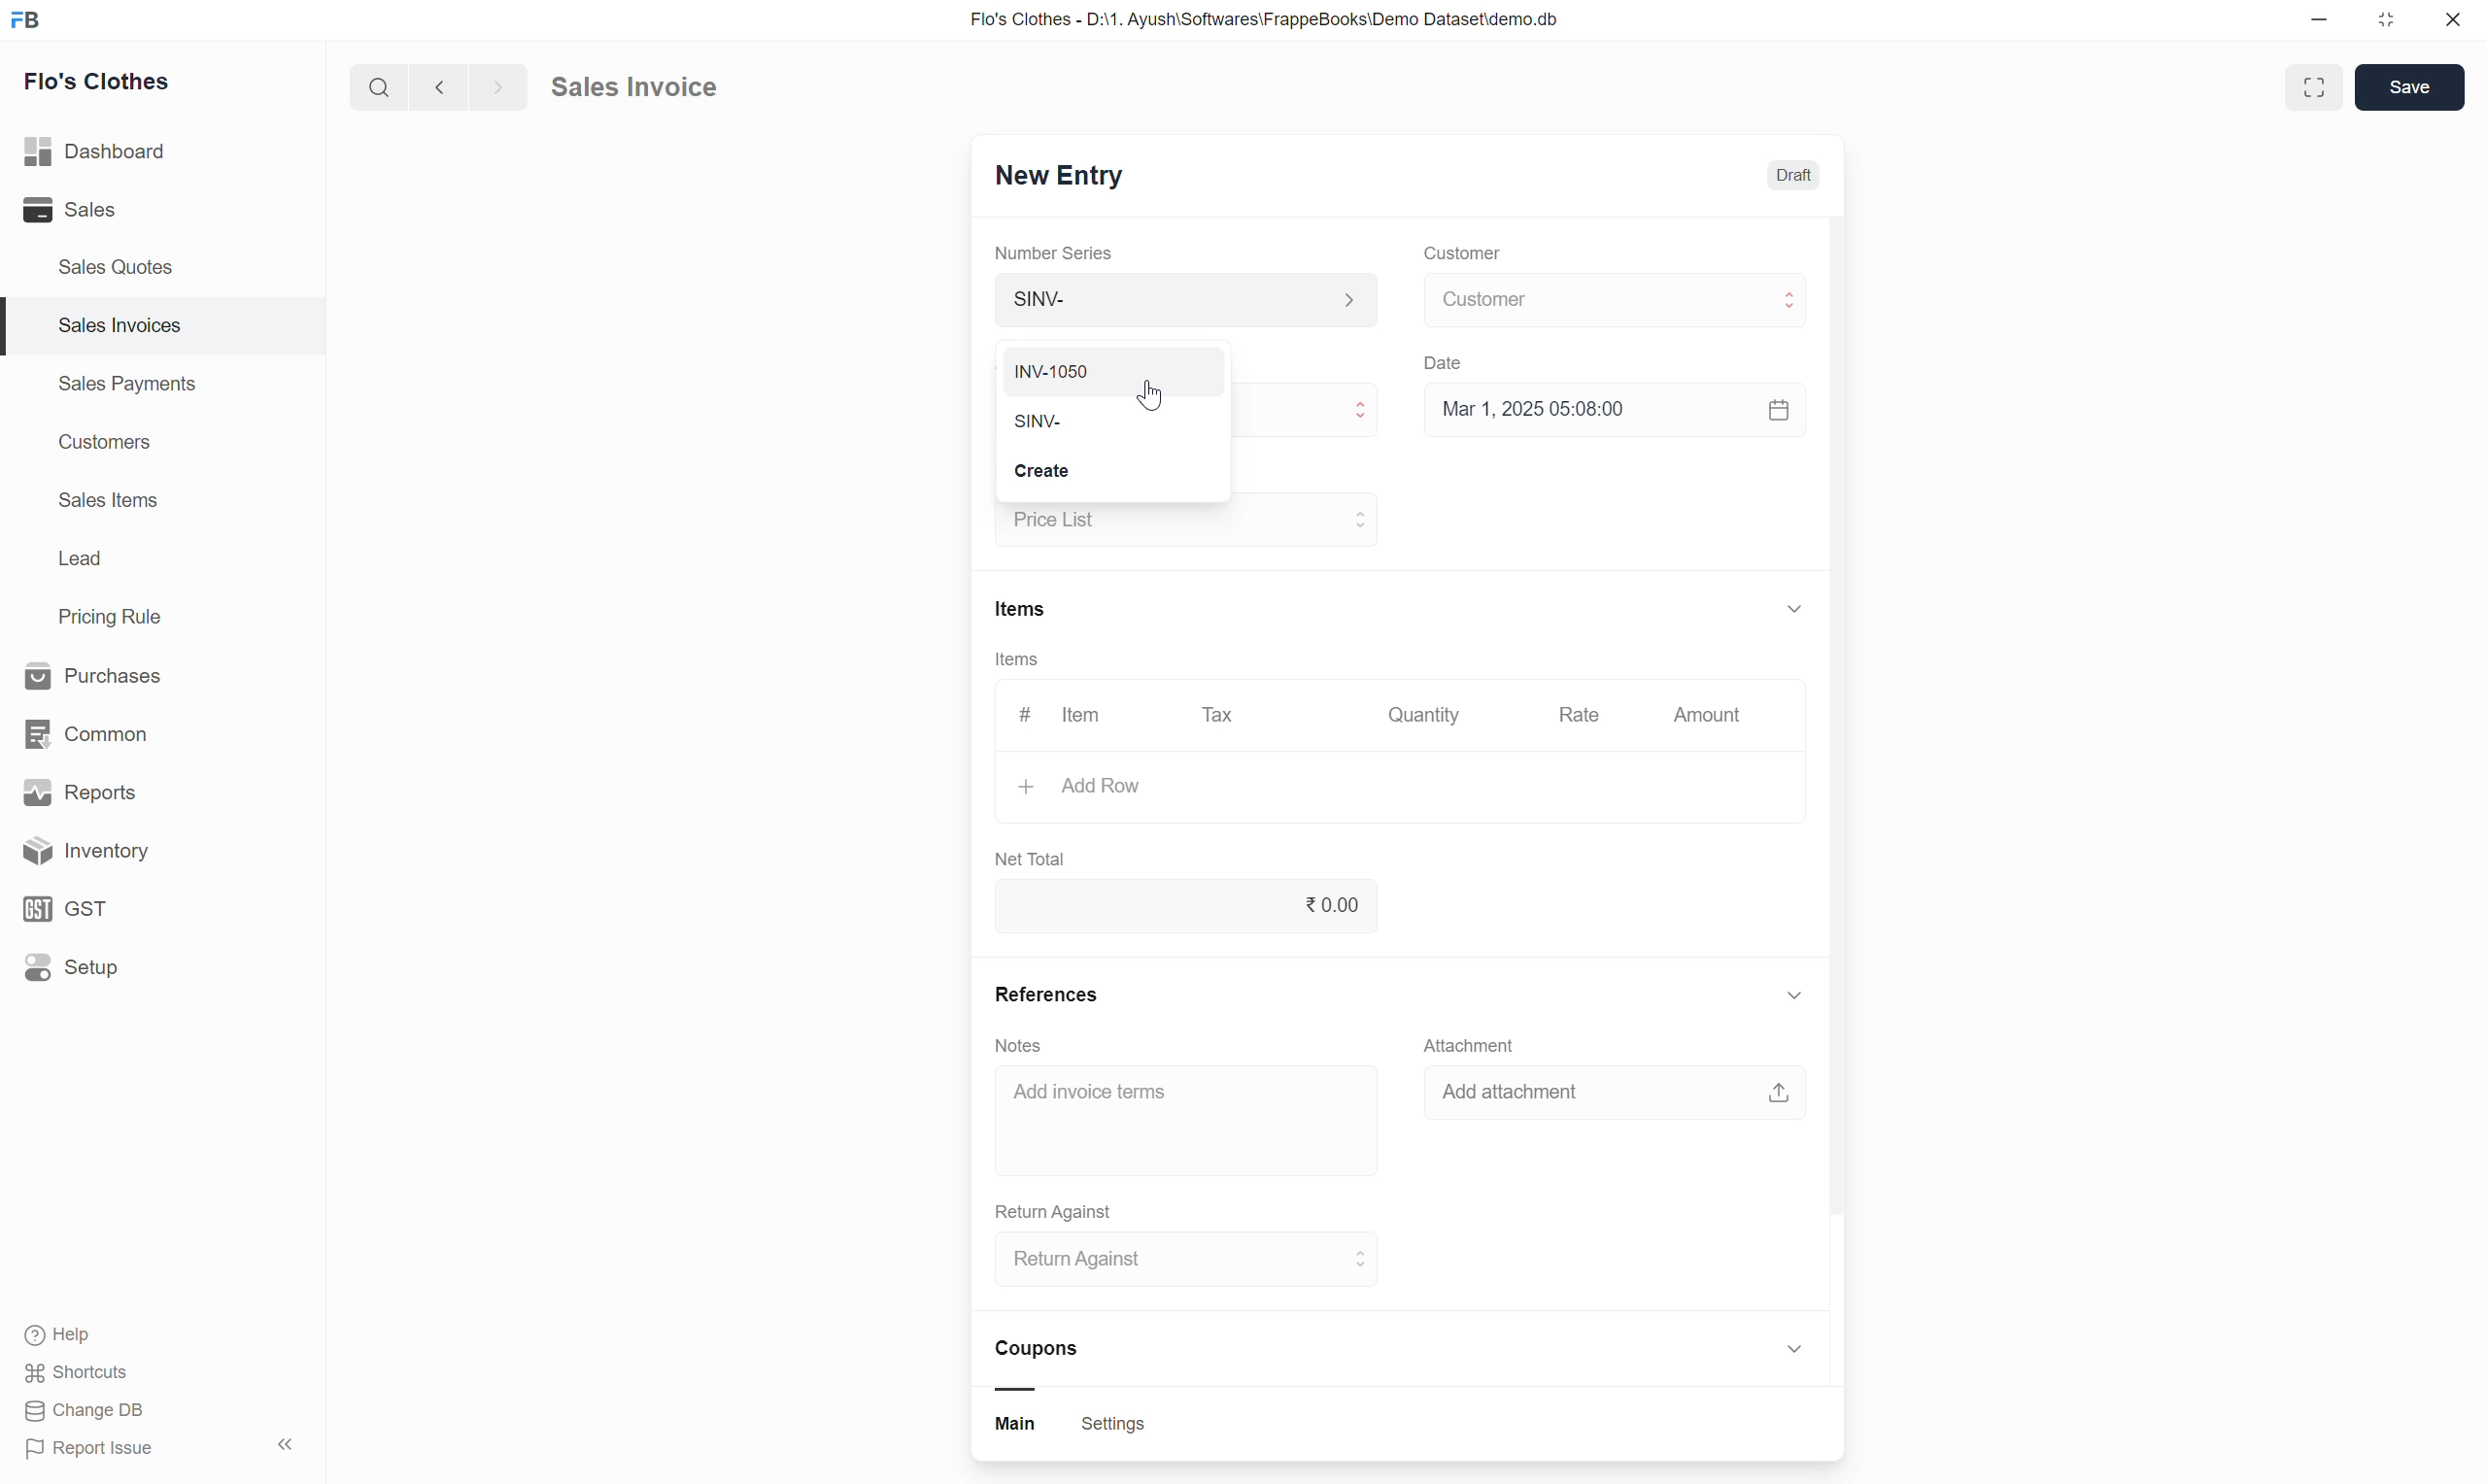 The height and width of the screenshot is (1484, 2487). Describe the element at coordinates (150, 851) in the screenshot. I see `Inventory ` at that location.